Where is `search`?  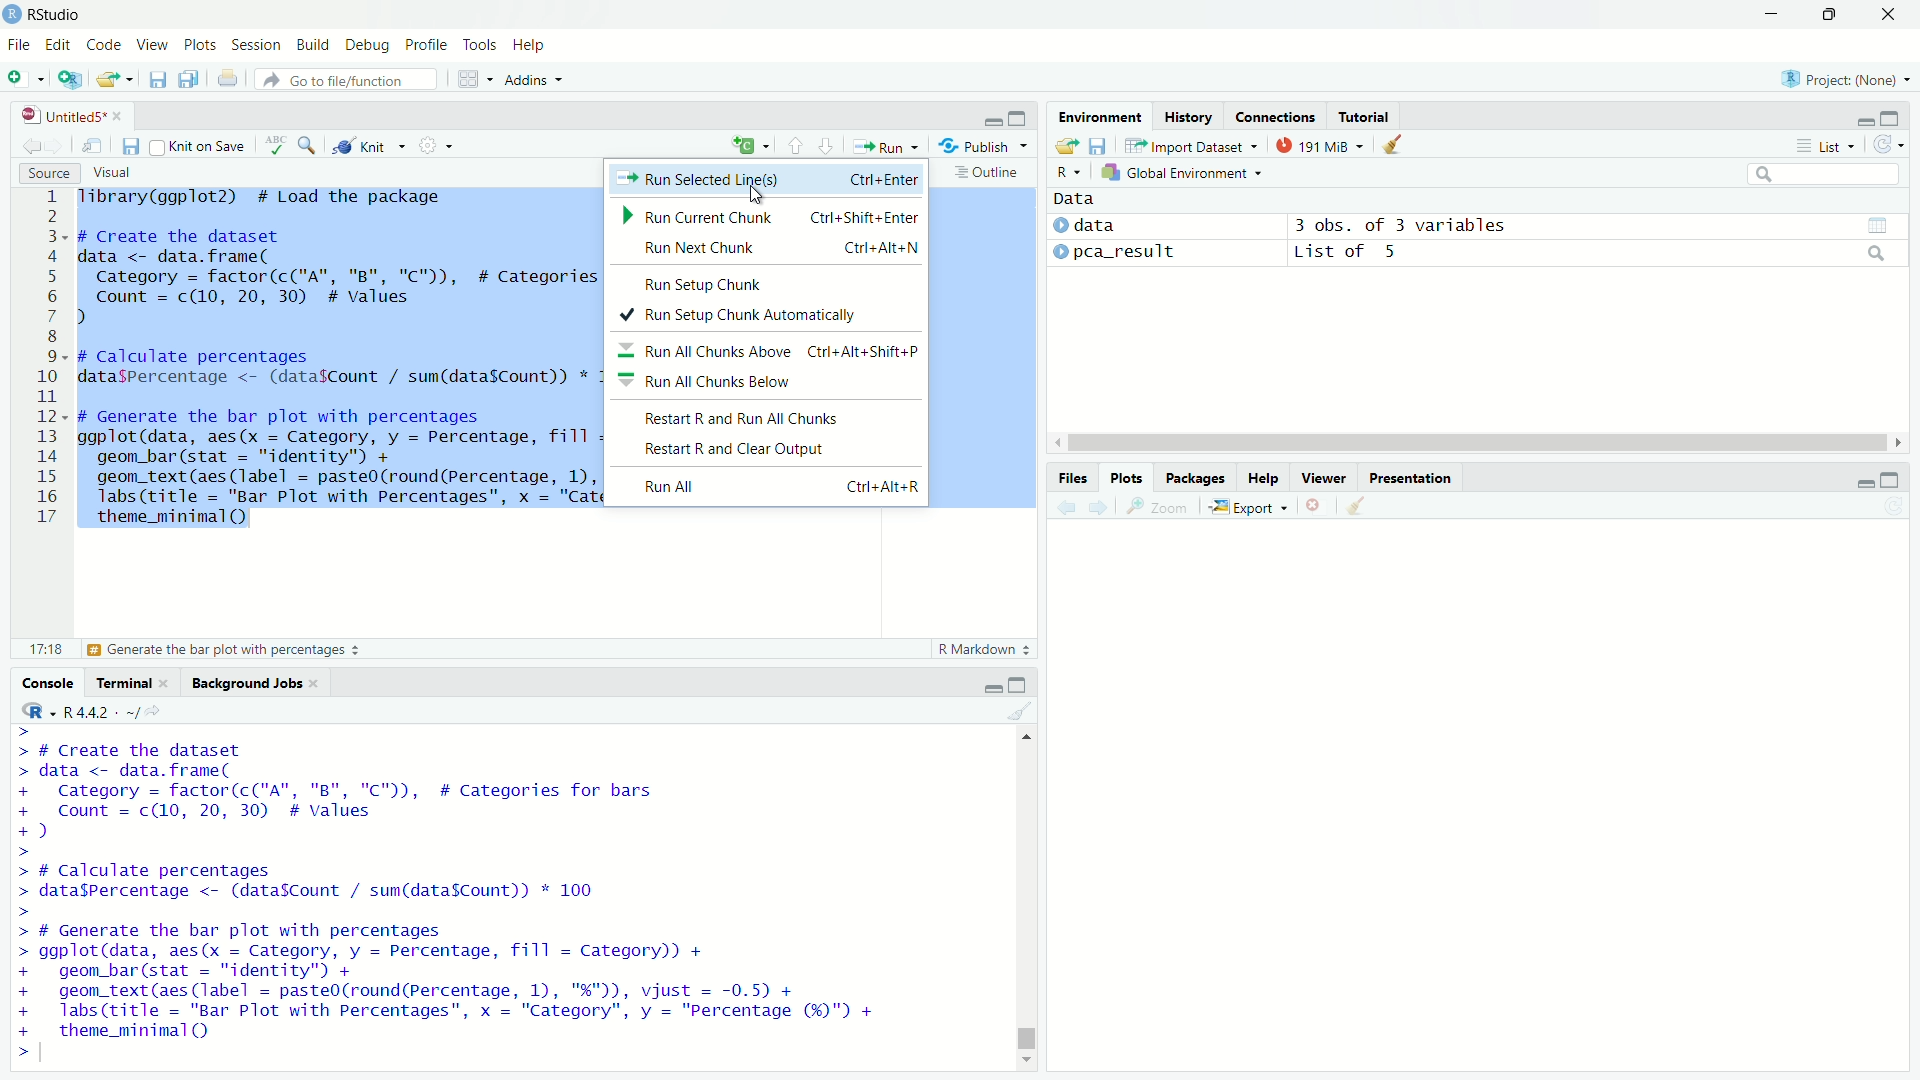
search is located at coordinates (1822, 173).